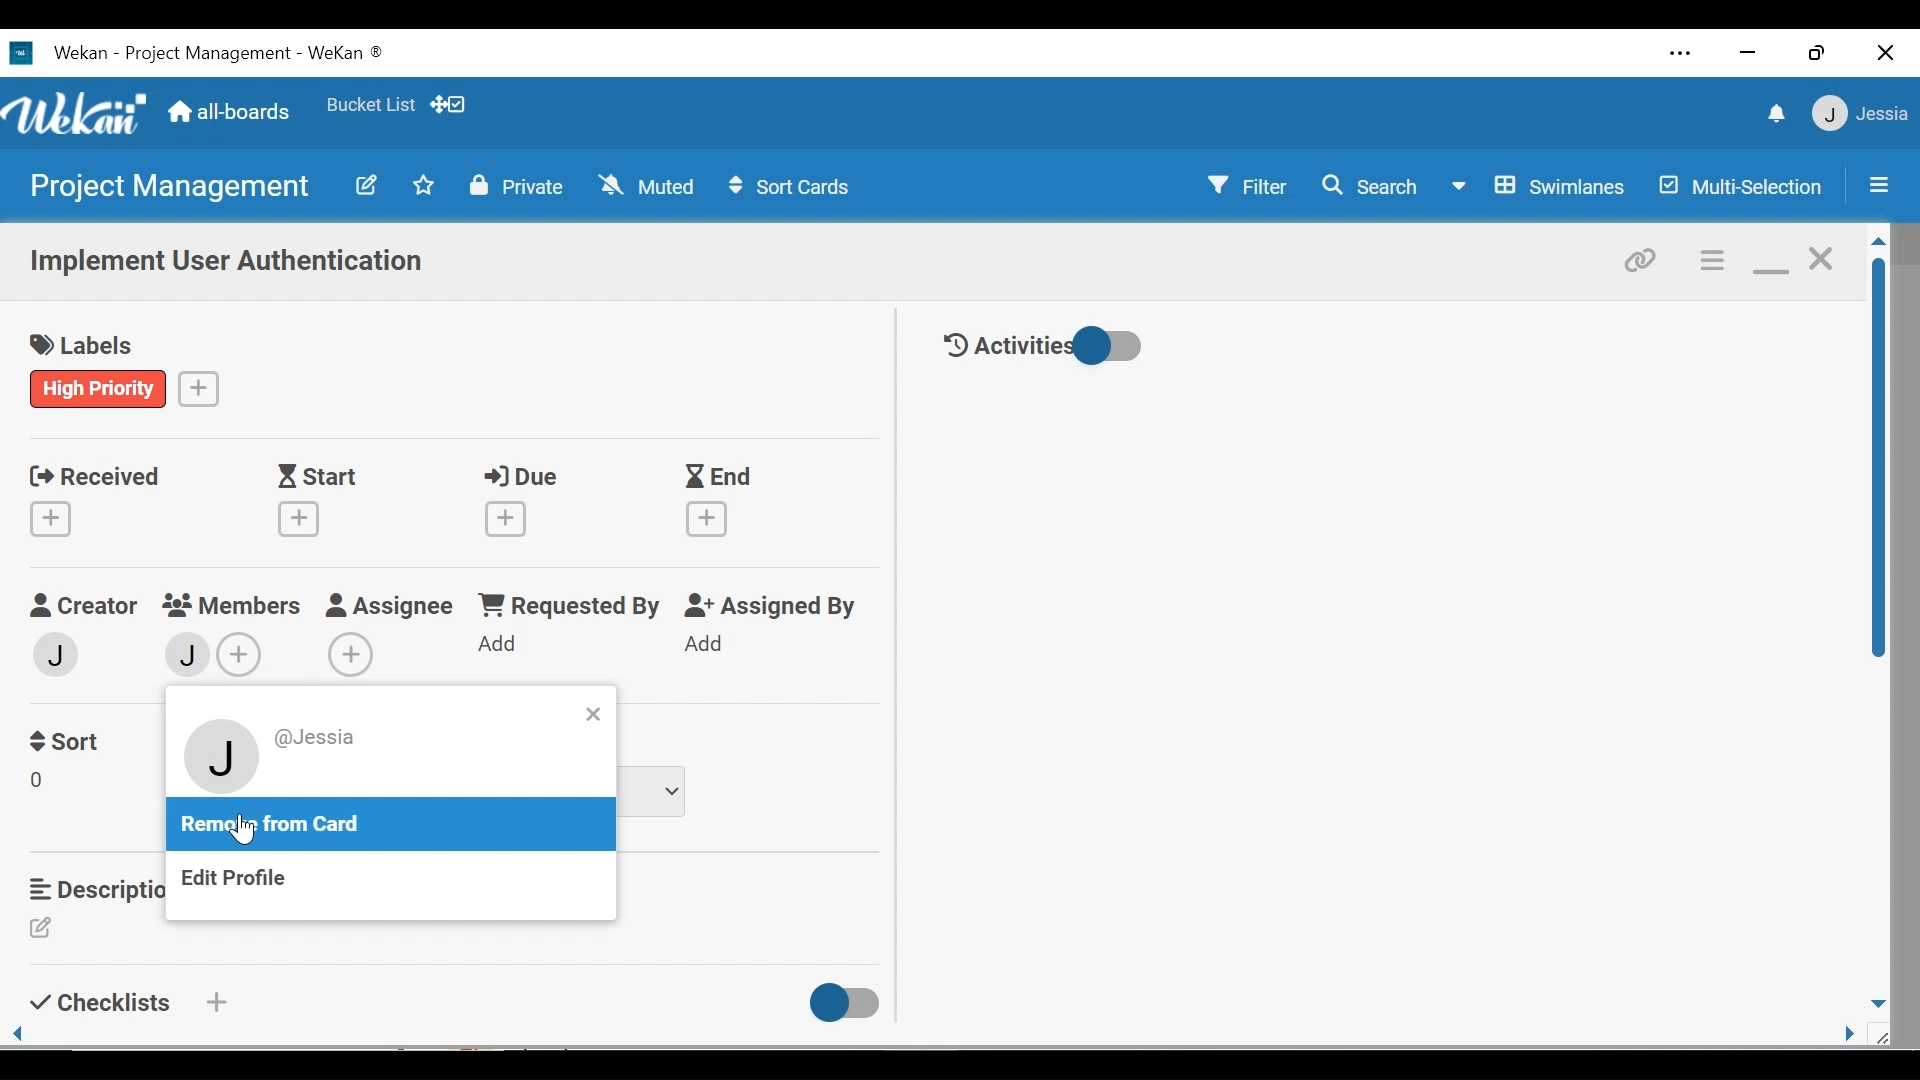 The image size is (1920, 1080). Describe the element at coordinates (232, 604) in the screenshot. I see `Members` at that location.